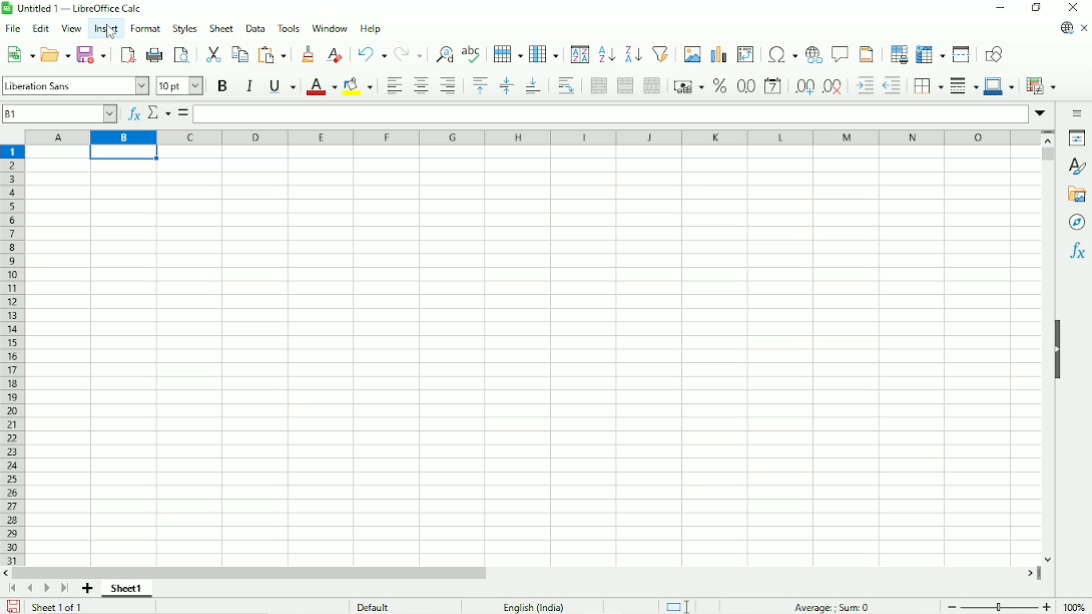  Describe the element at coordinates (158, 113) in the screenshot. I see `Select function` at that location.